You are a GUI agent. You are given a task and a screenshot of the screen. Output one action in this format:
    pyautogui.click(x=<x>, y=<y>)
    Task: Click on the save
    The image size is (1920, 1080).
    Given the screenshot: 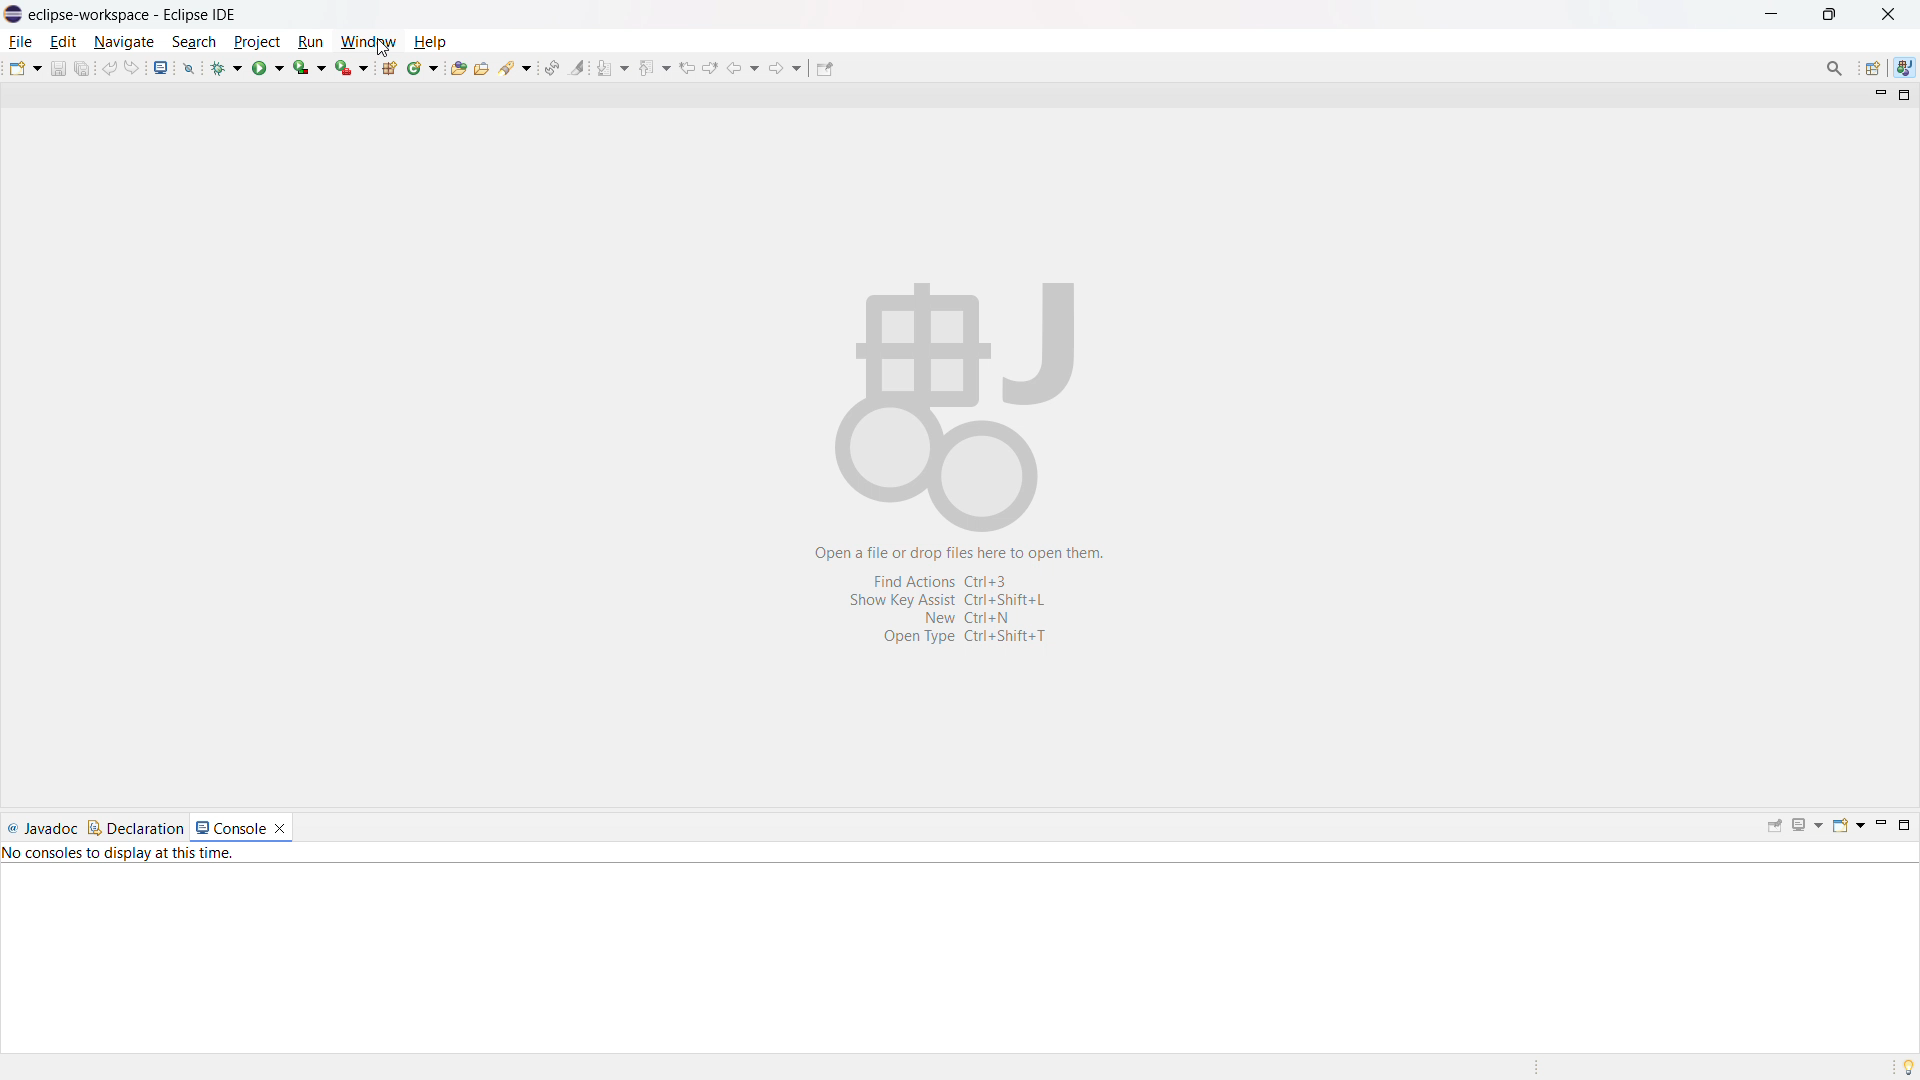 What is the action you would take?
    pyautogui.click(x=57, y=68)
    